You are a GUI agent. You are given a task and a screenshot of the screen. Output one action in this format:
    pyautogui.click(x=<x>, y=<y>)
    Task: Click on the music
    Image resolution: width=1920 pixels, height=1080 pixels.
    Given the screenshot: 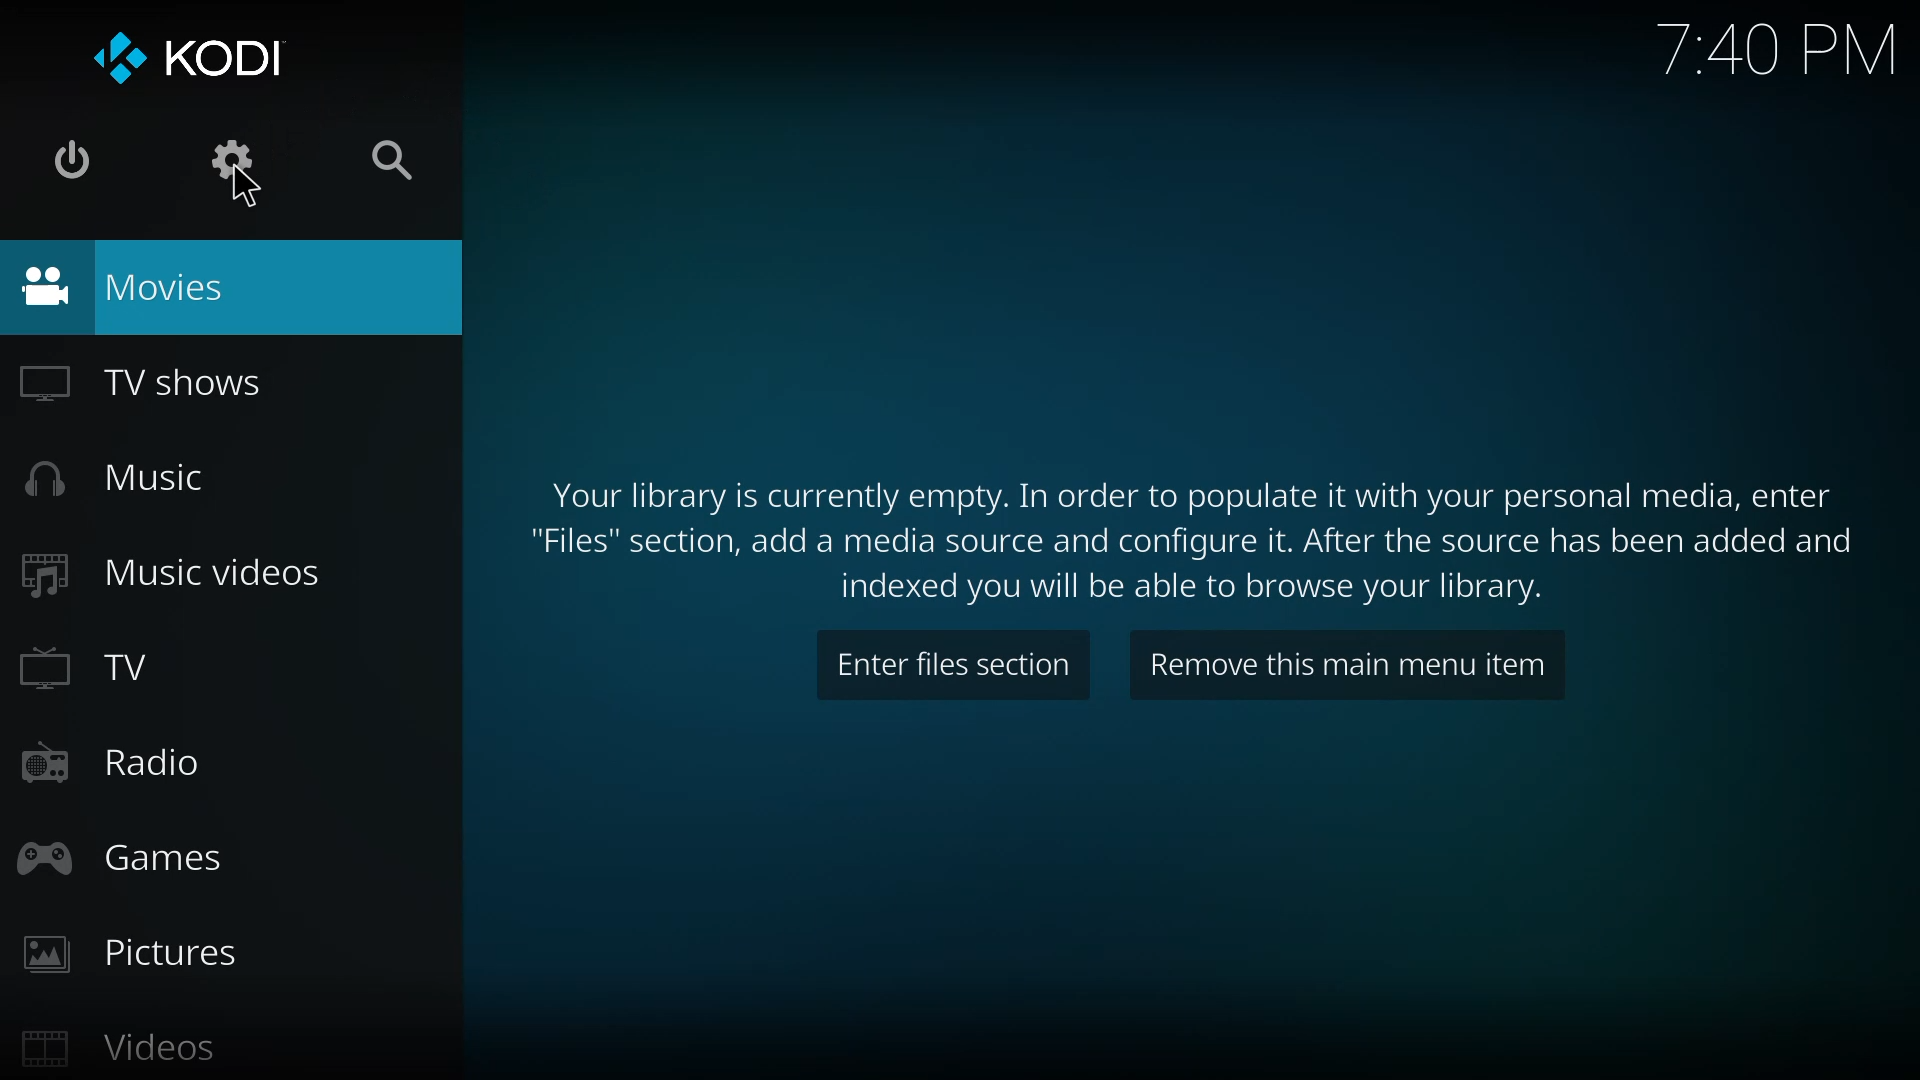 What is the action you would take?
    pyautogui.click(x=110, y=478)
    